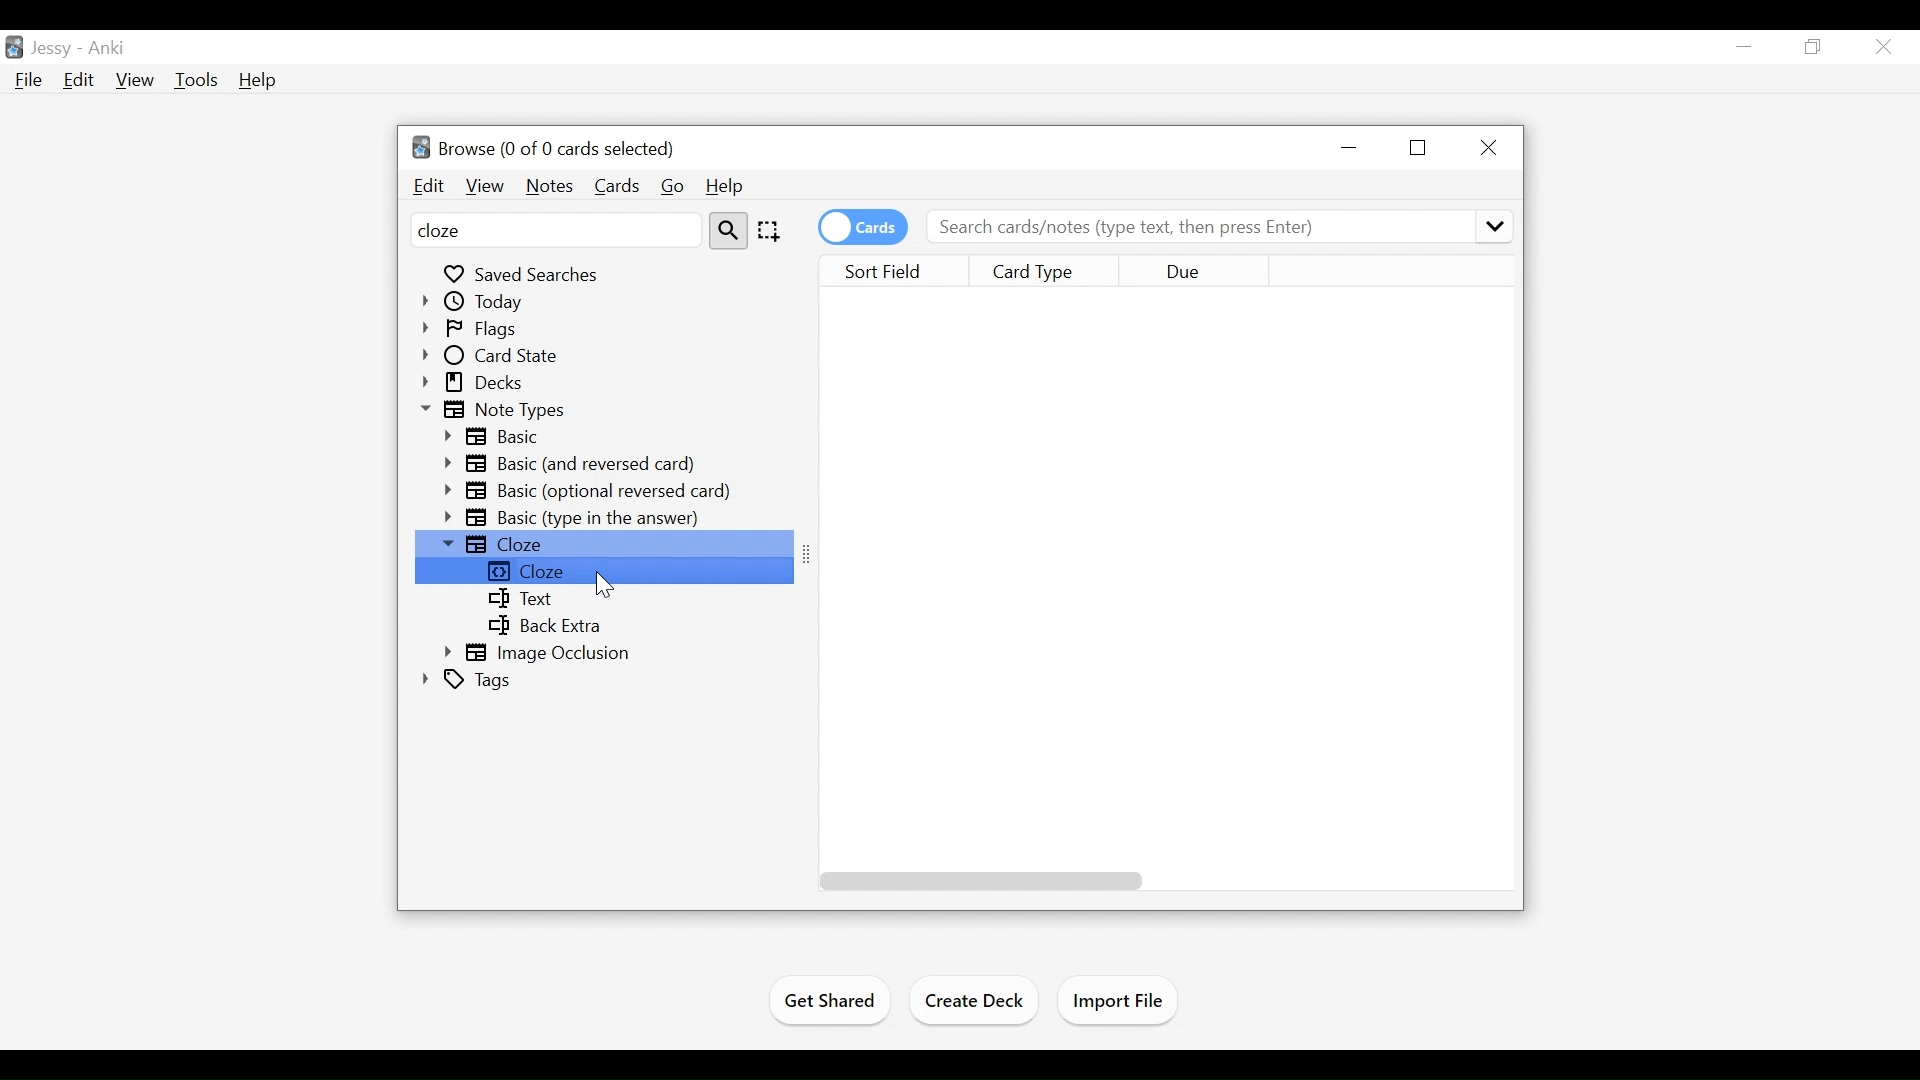 The height and width of the screenshot is (1080, 1920). I want to click on Anki Desktop icon, so click(13, 48).